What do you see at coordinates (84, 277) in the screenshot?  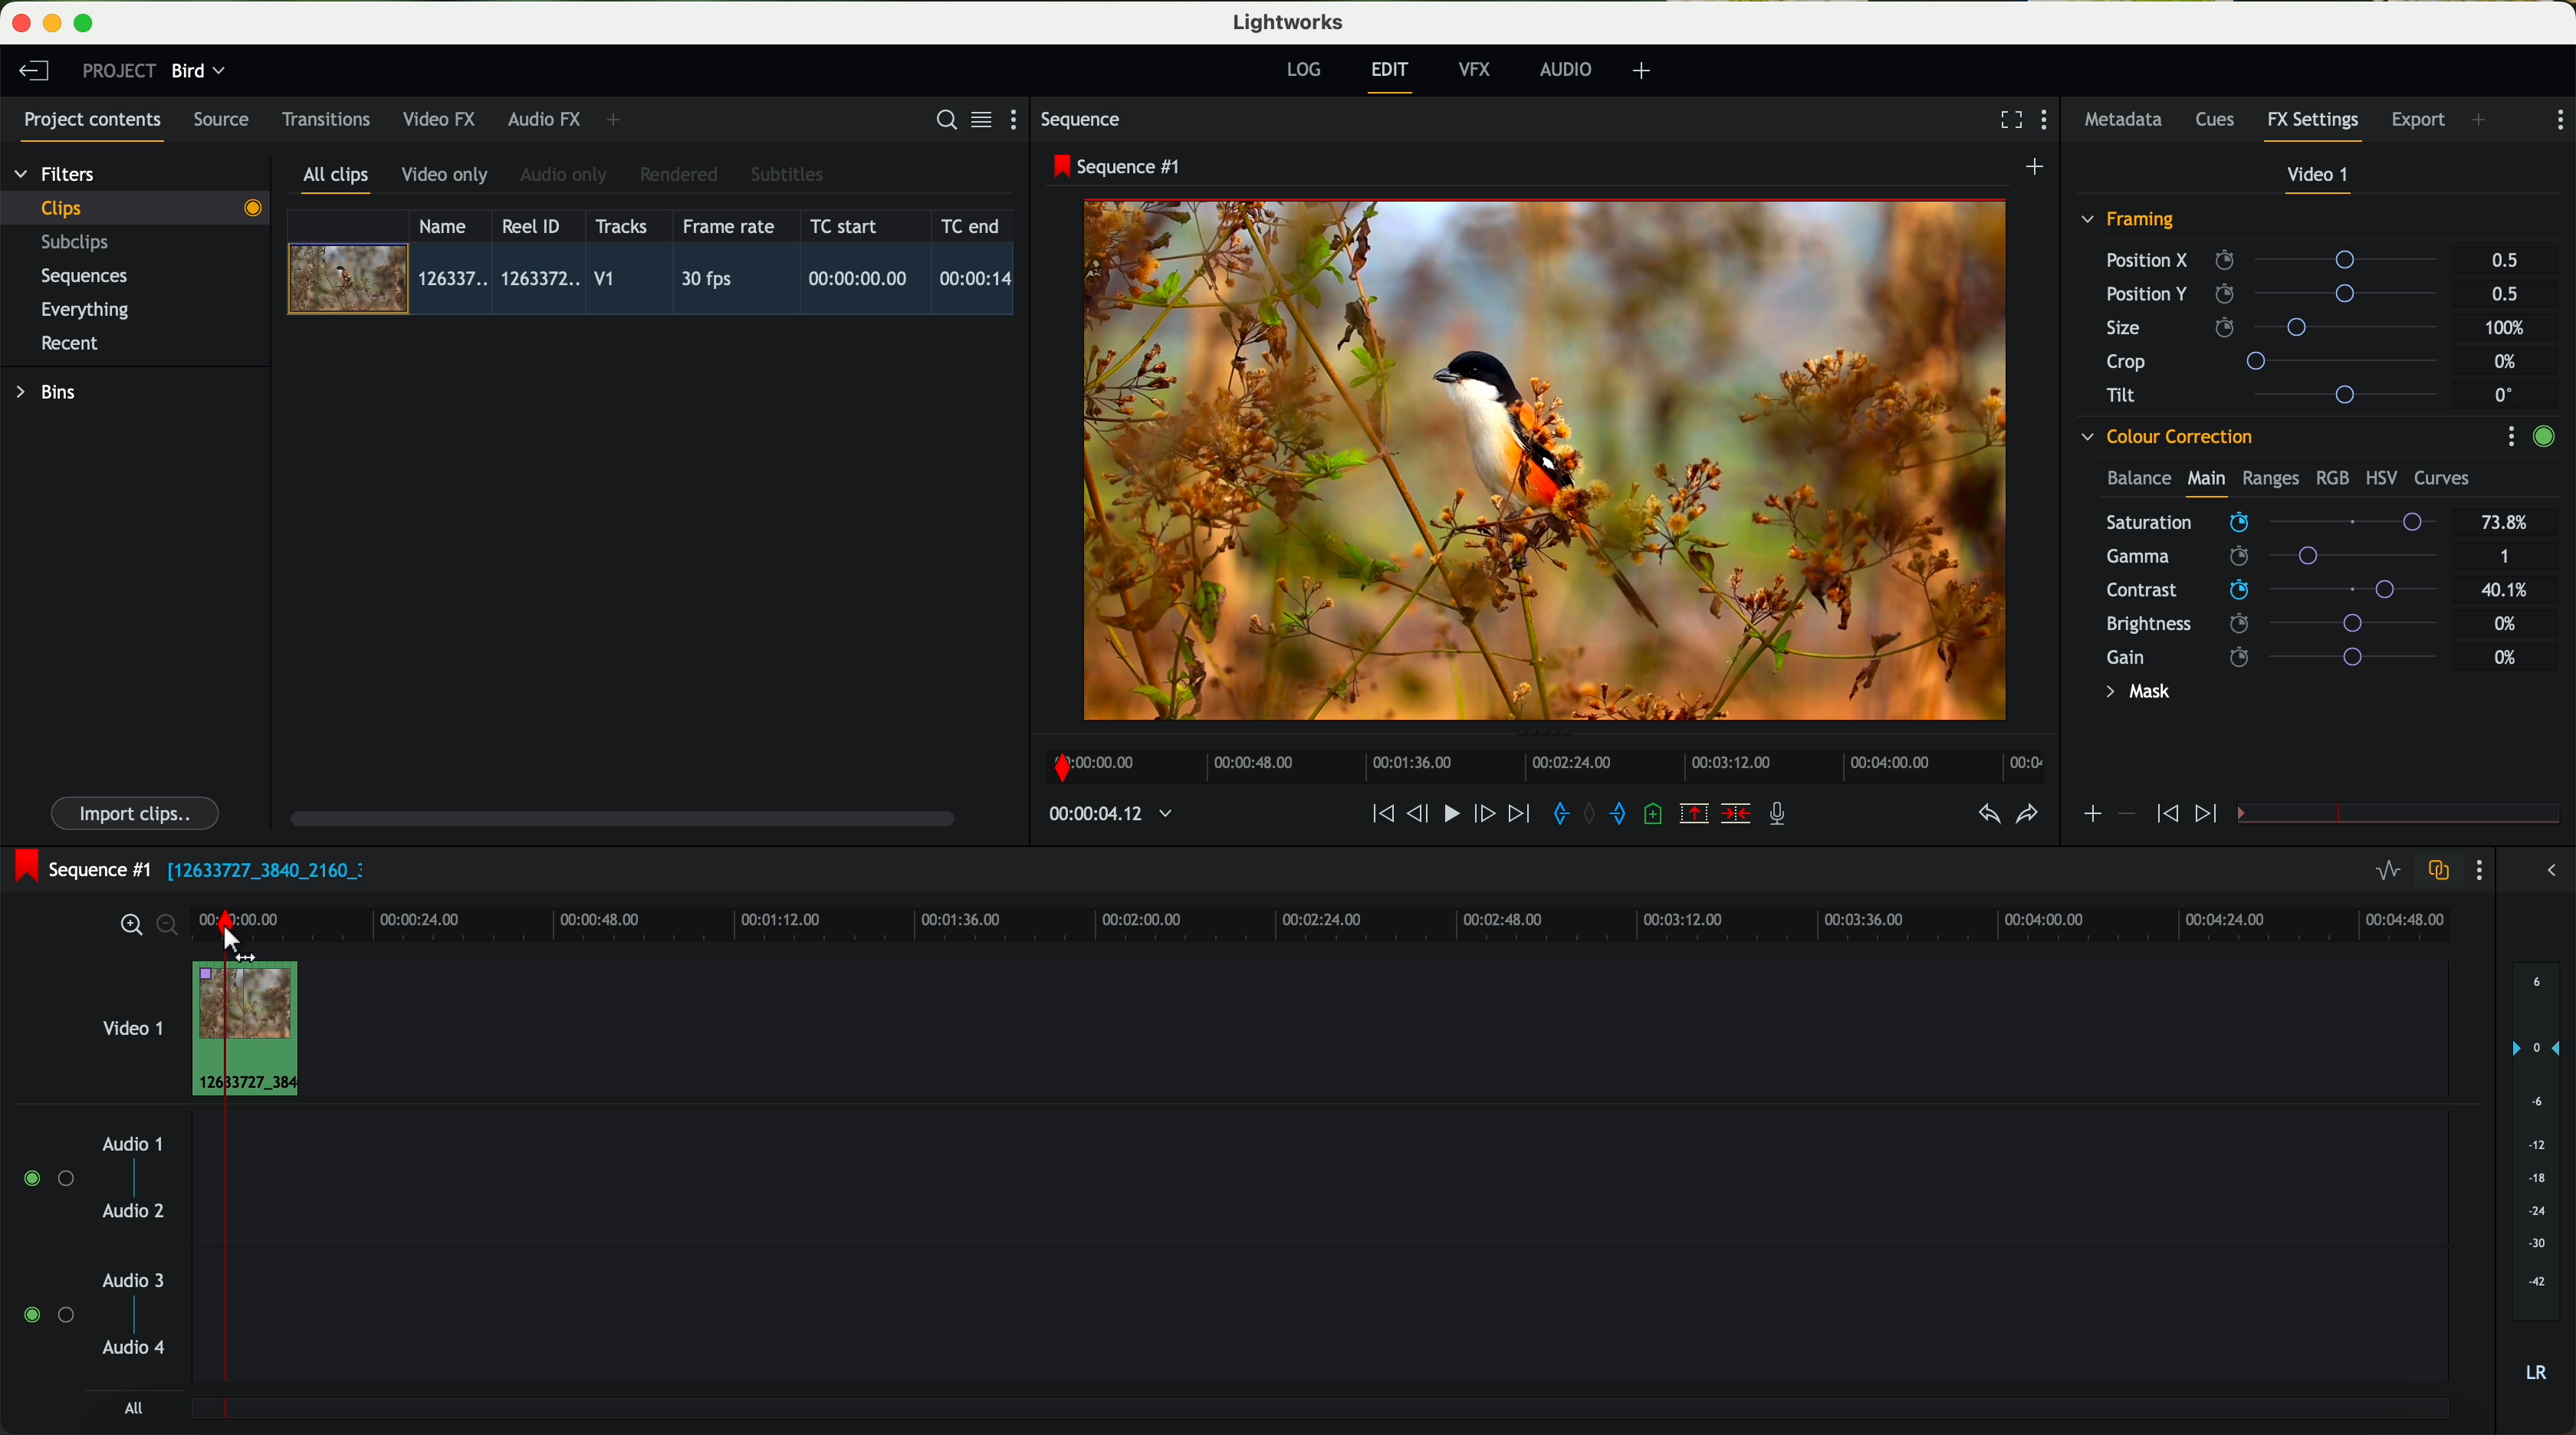 I see `sequences` at bounding box center [84, 277].